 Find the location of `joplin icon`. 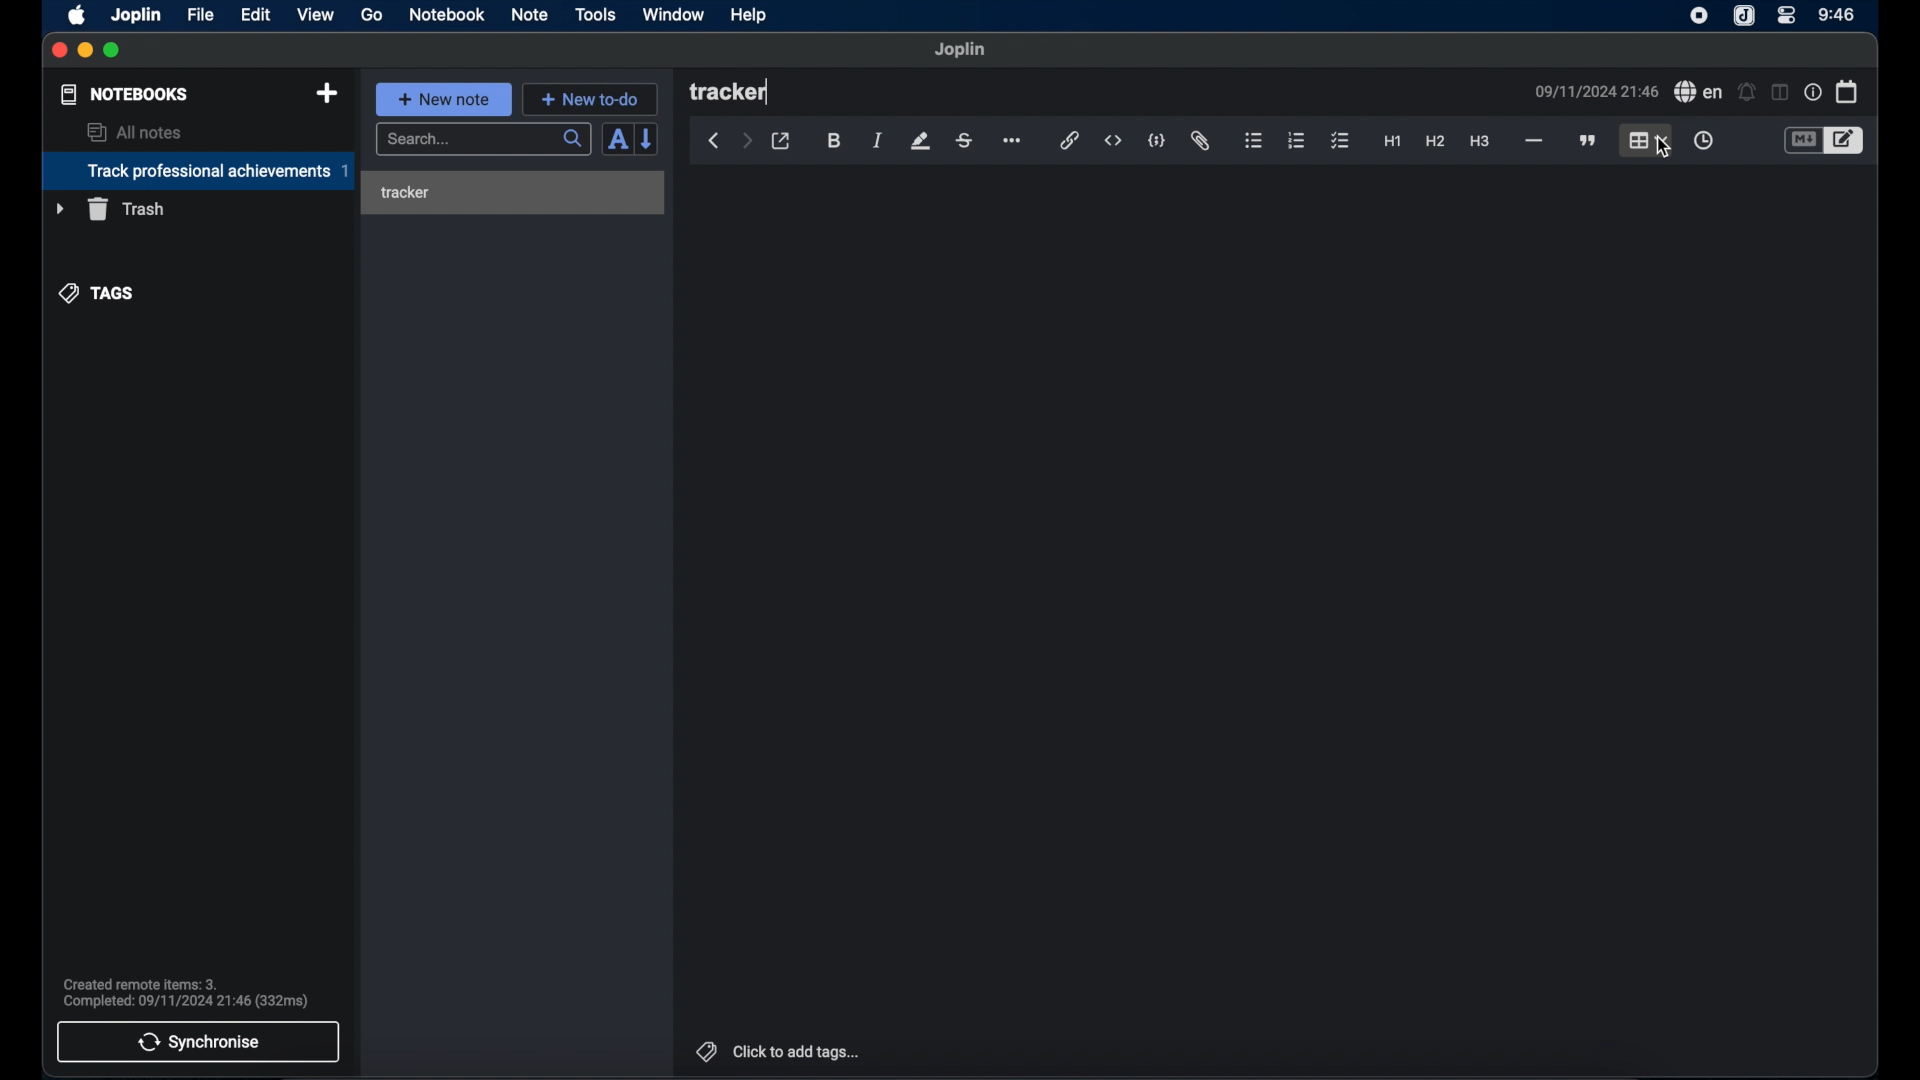

joplin icon is located at coordinates (1699, 17).